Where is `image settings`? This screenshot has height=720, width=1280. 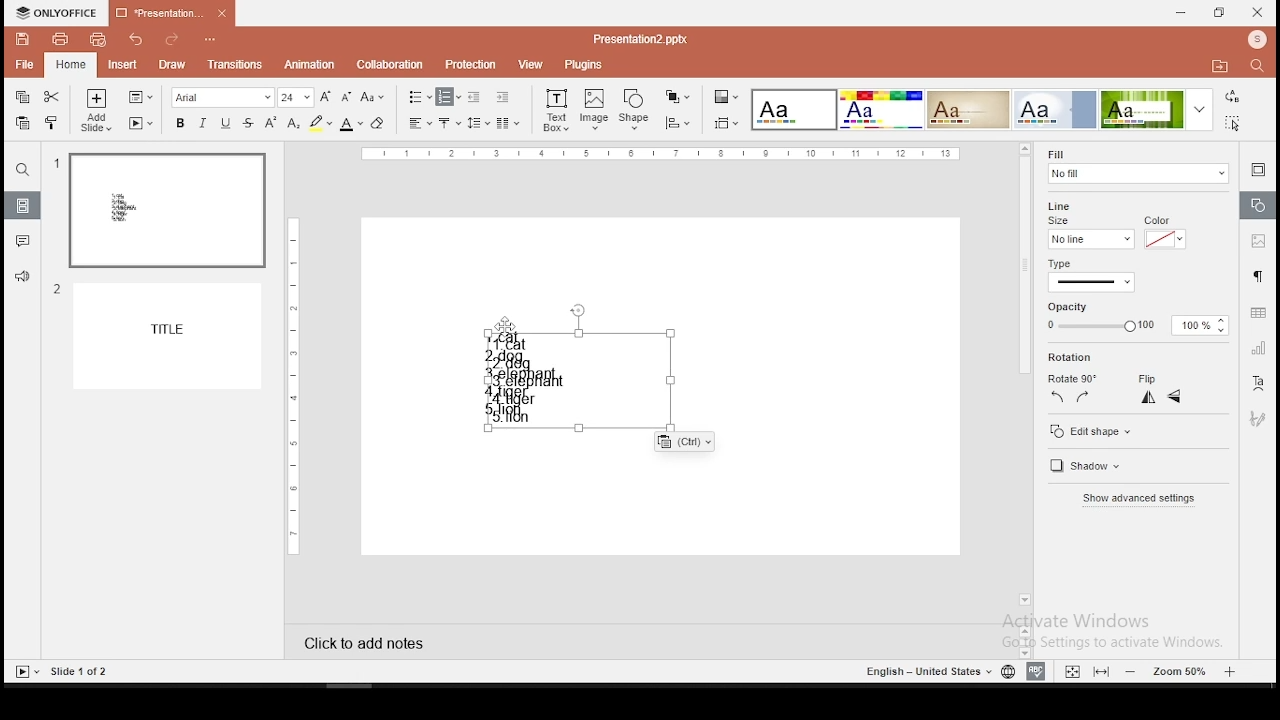 image settings is located at coordinates (1258, 240).